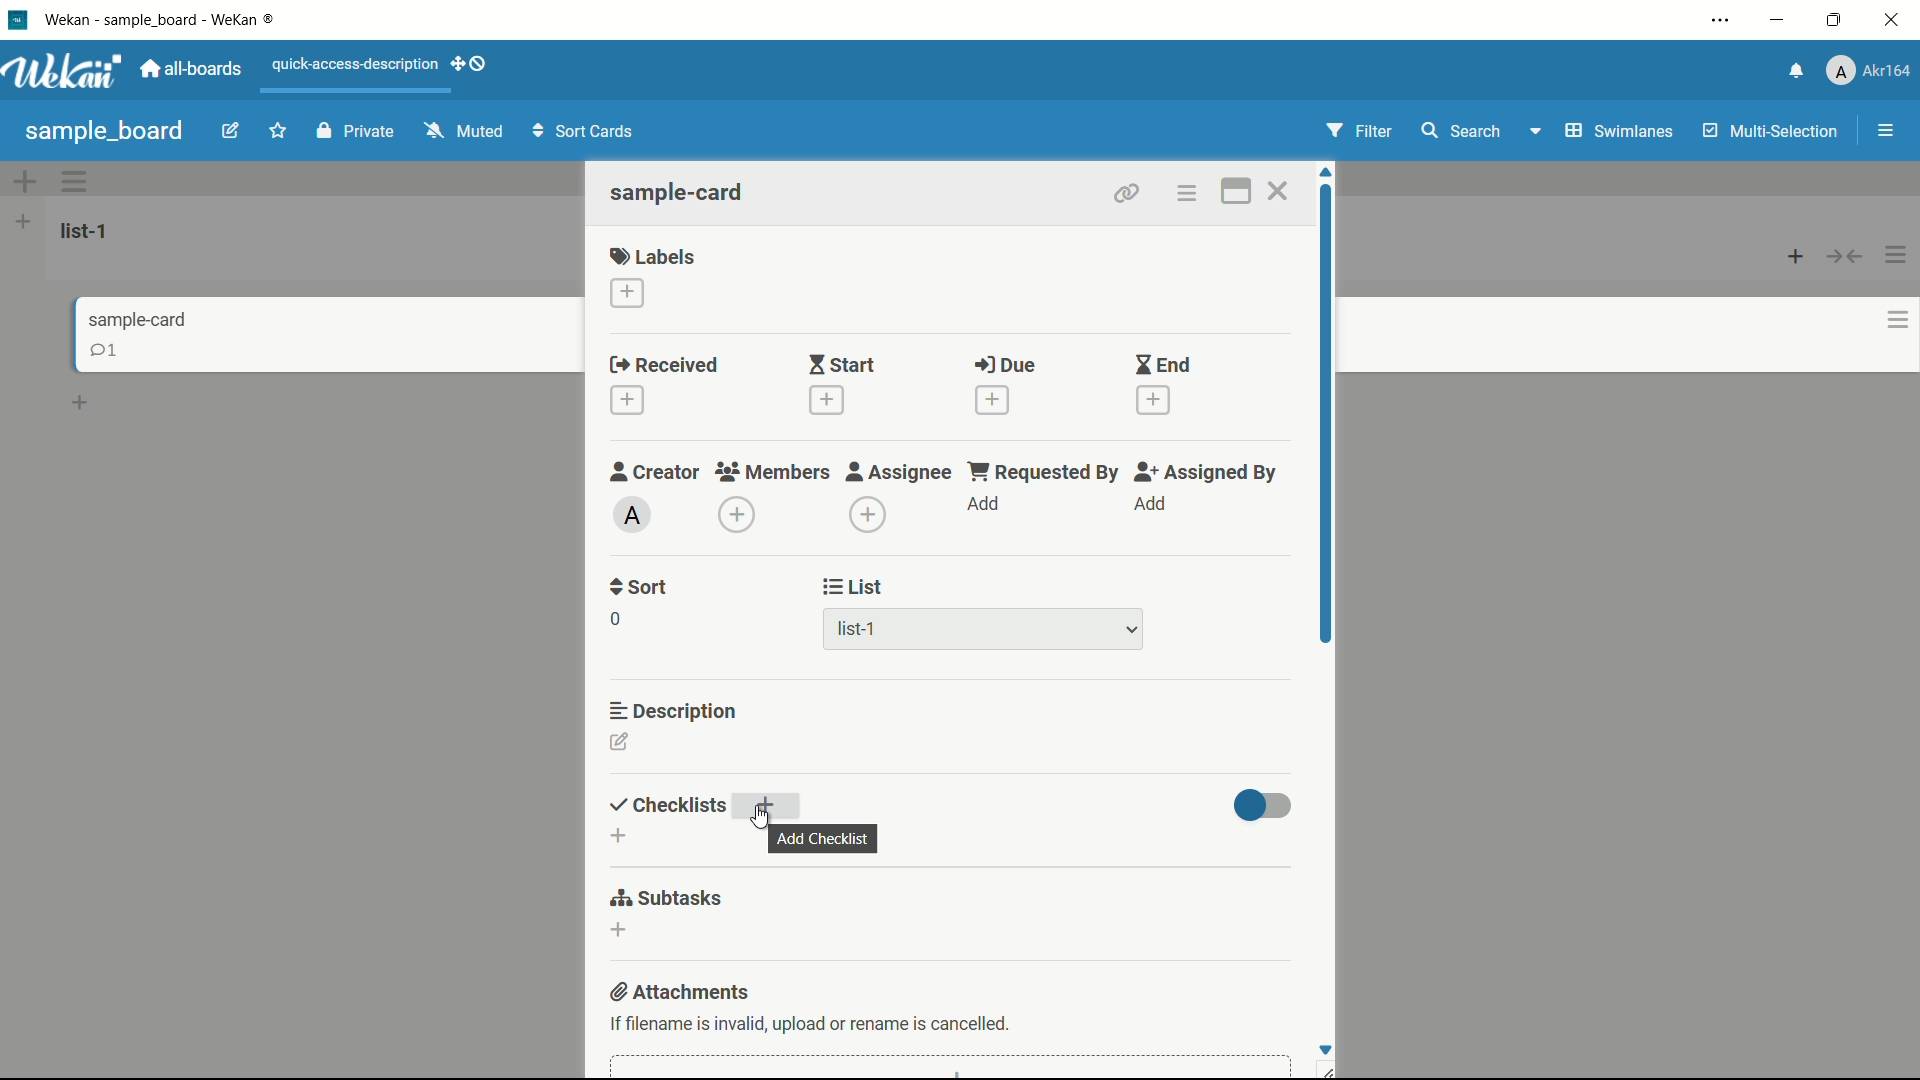 This screenshot has width=1920, height=1080. I want to click on add, so click(453, 63).